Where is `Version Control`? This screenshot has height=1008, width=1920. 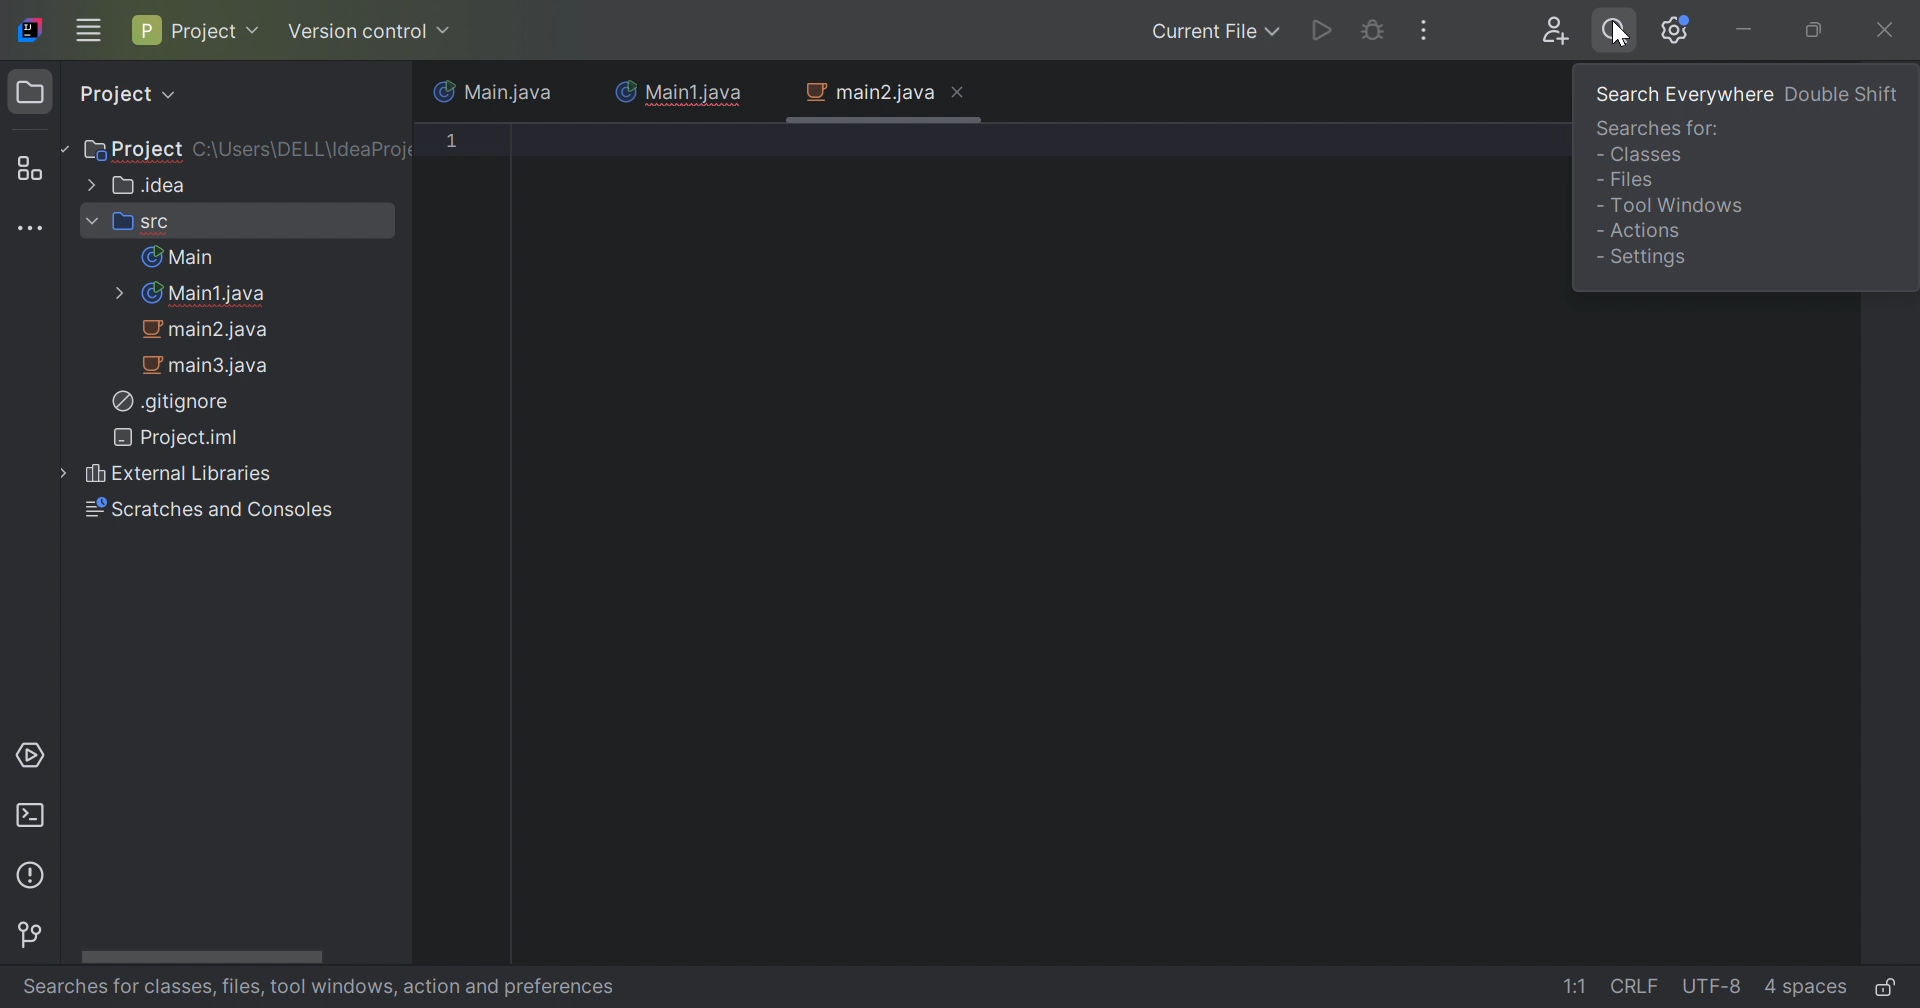 Version Control is located at coordinates (30, 936).